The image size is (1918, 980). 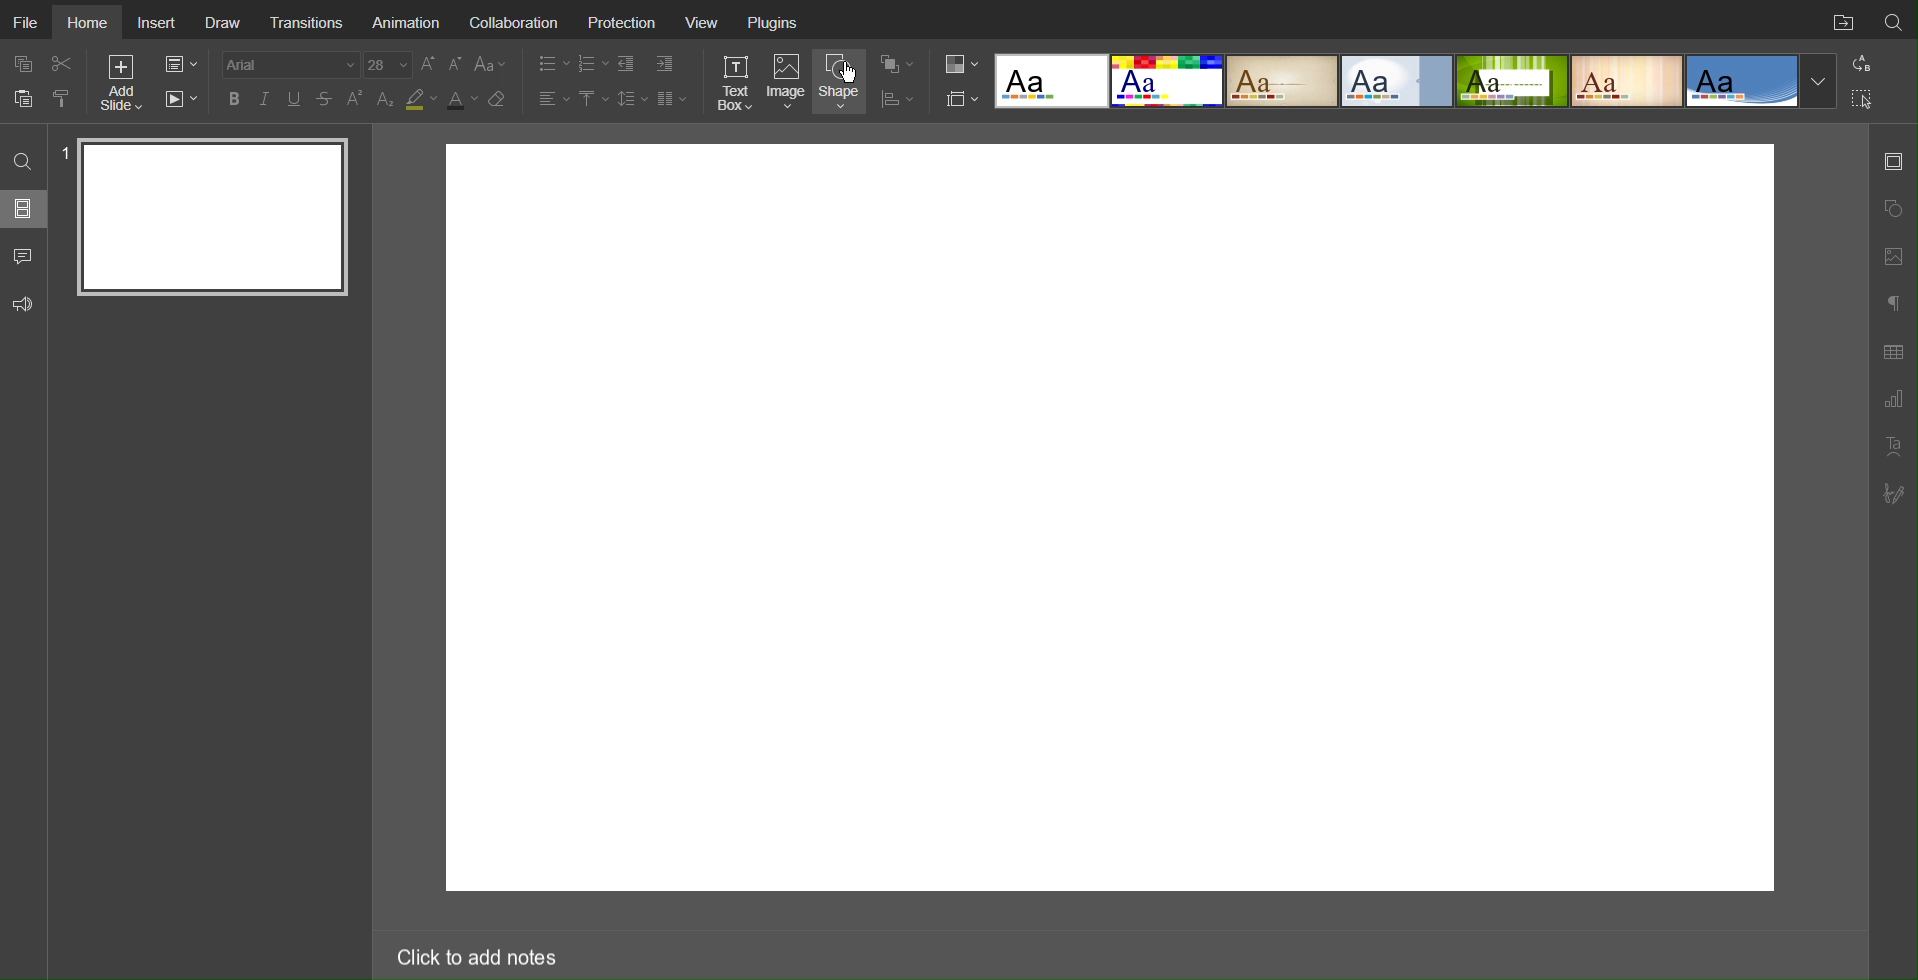 What do you see at coordinates (179, 65) in the screenshot?
I see `Slide Settings` at bounding box center [179, 65].